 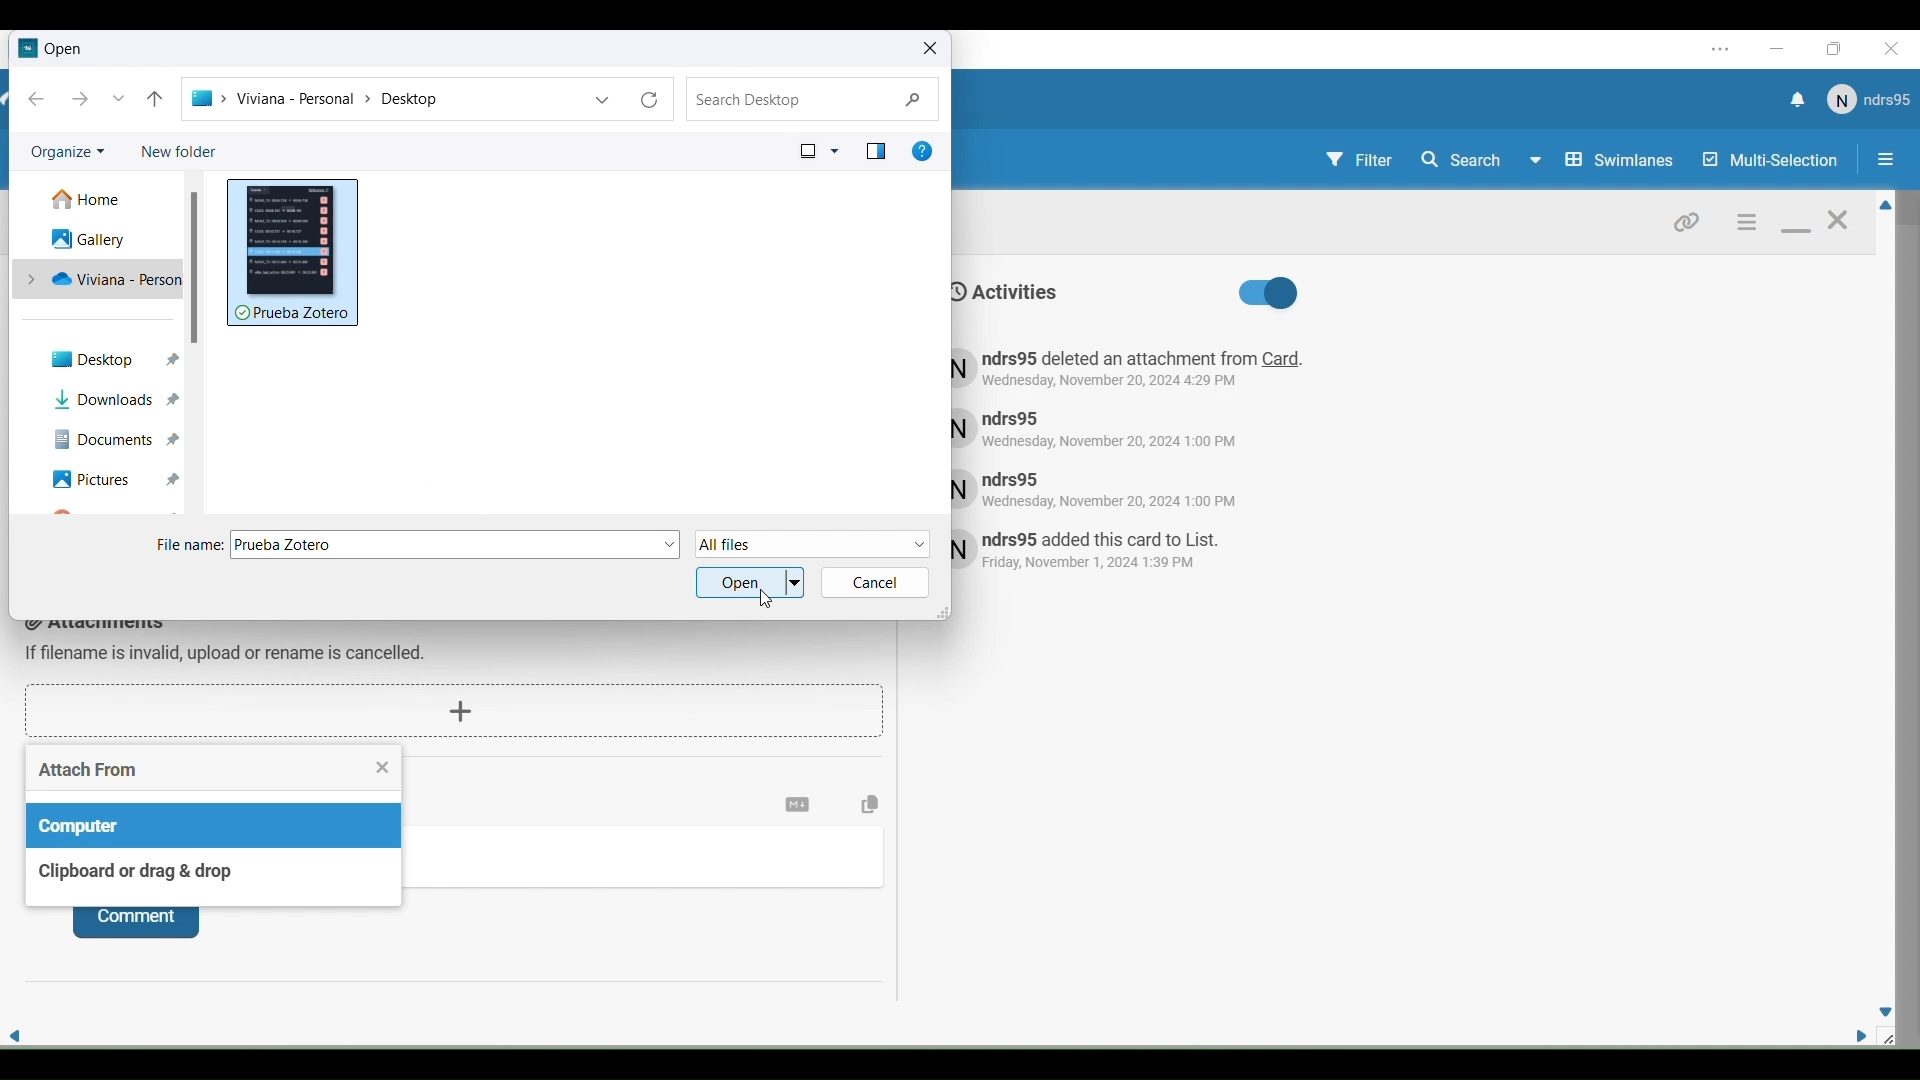 What do you see at coordinates (1267, 294) in the screenshot?
I see `Activities toggle` at bounding box center [1267, 294].